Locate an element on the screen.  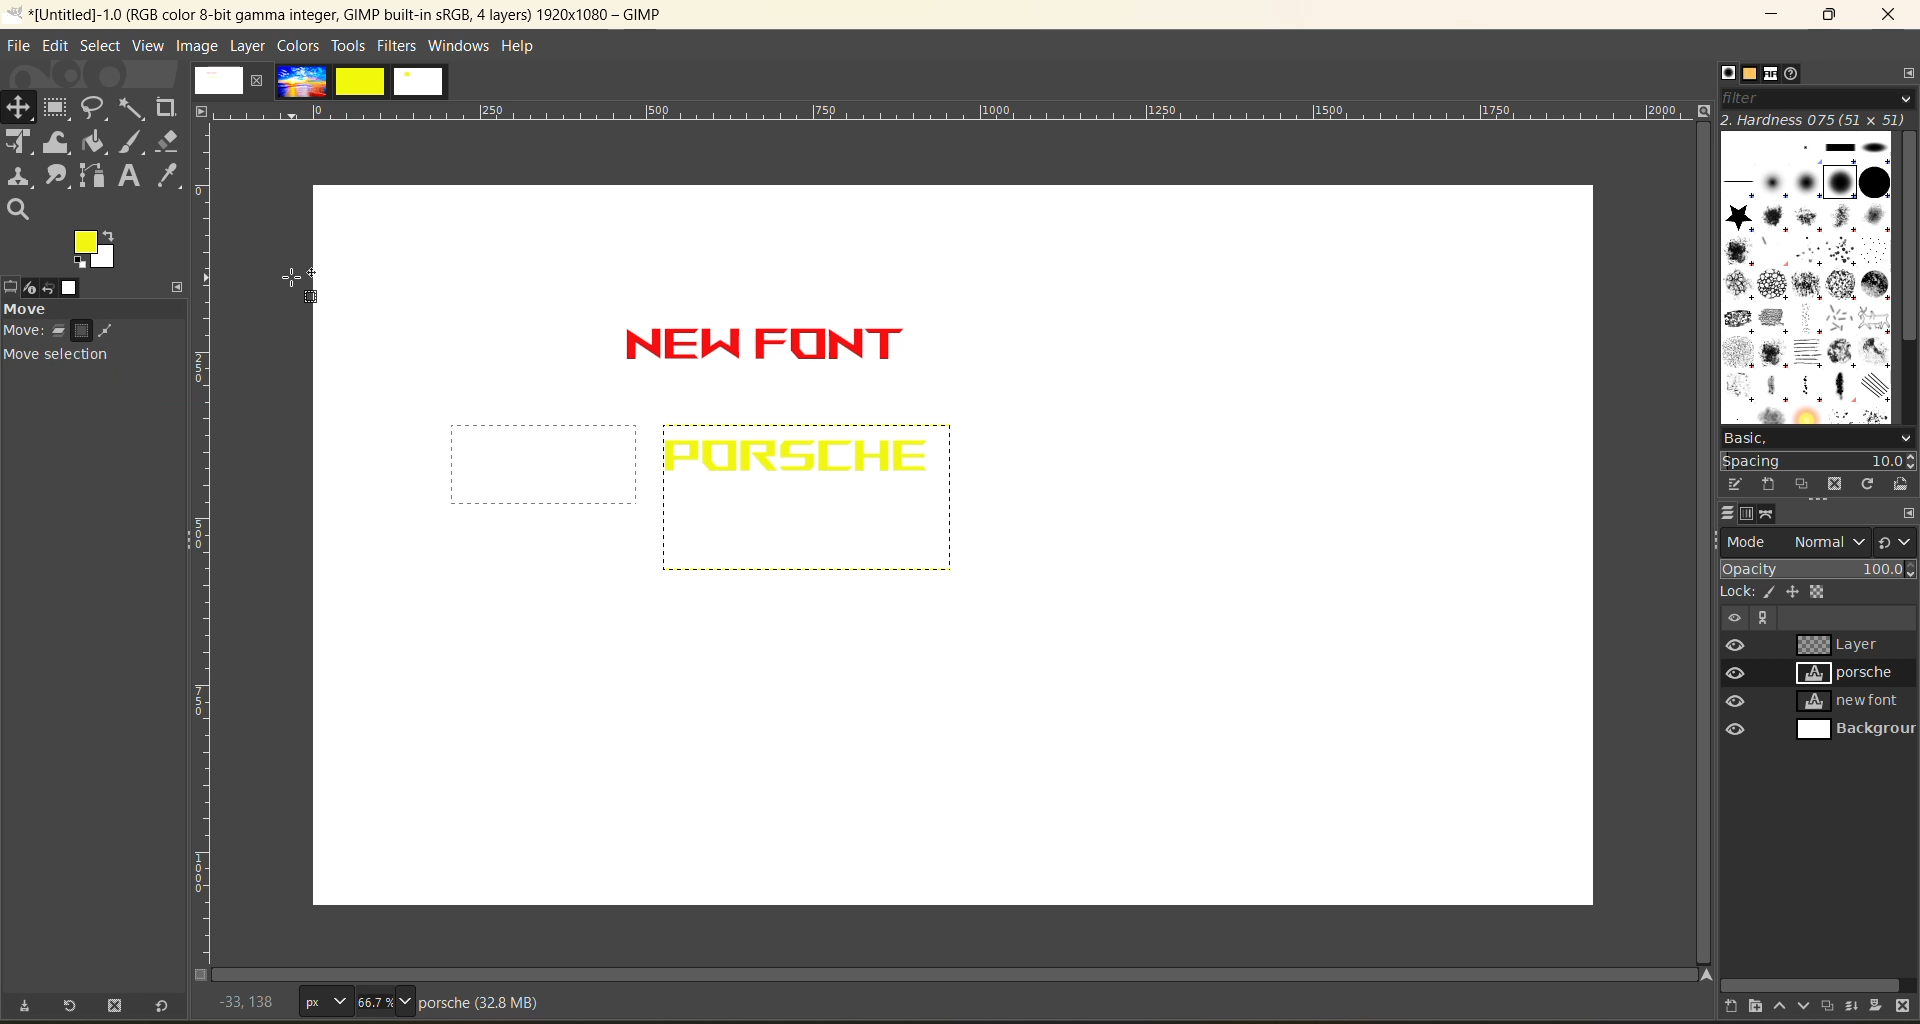
filter is located at coordinates (1817, 97).